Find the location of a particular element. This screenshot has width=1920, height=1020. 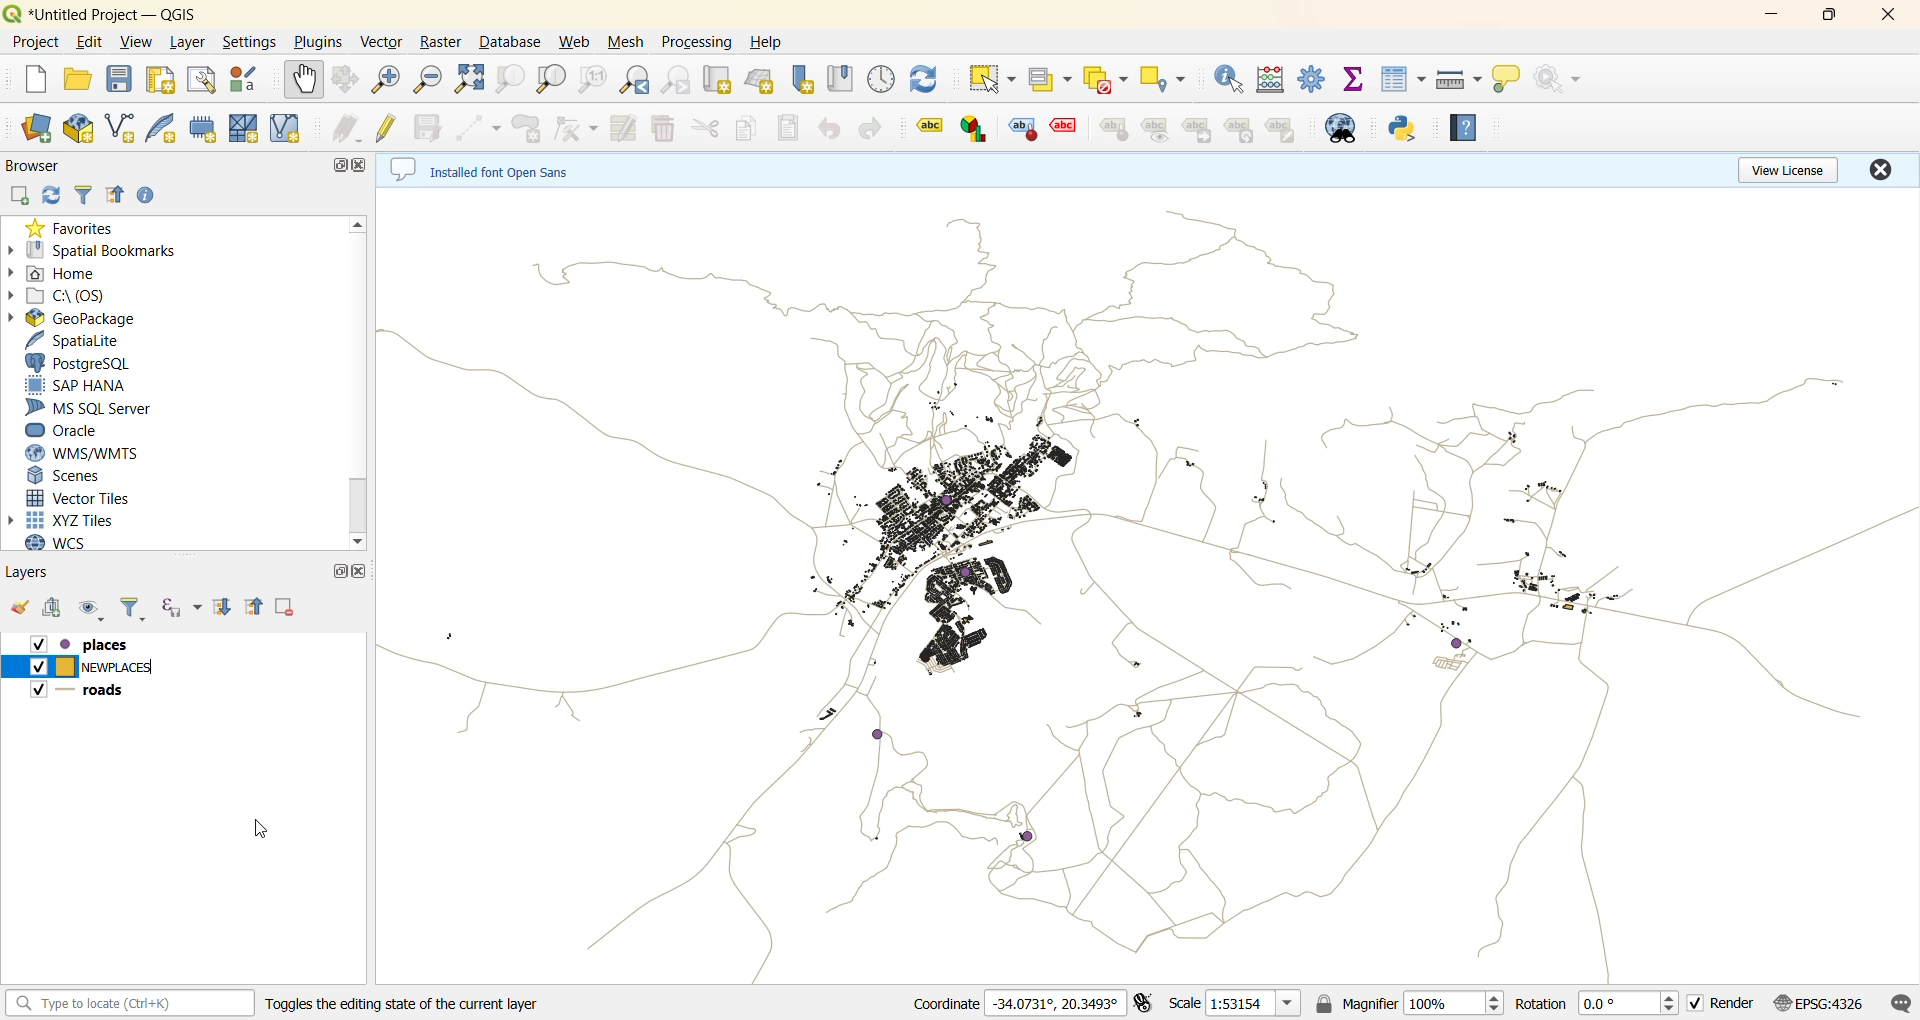

status bar is located at coordinates (130, 1004).